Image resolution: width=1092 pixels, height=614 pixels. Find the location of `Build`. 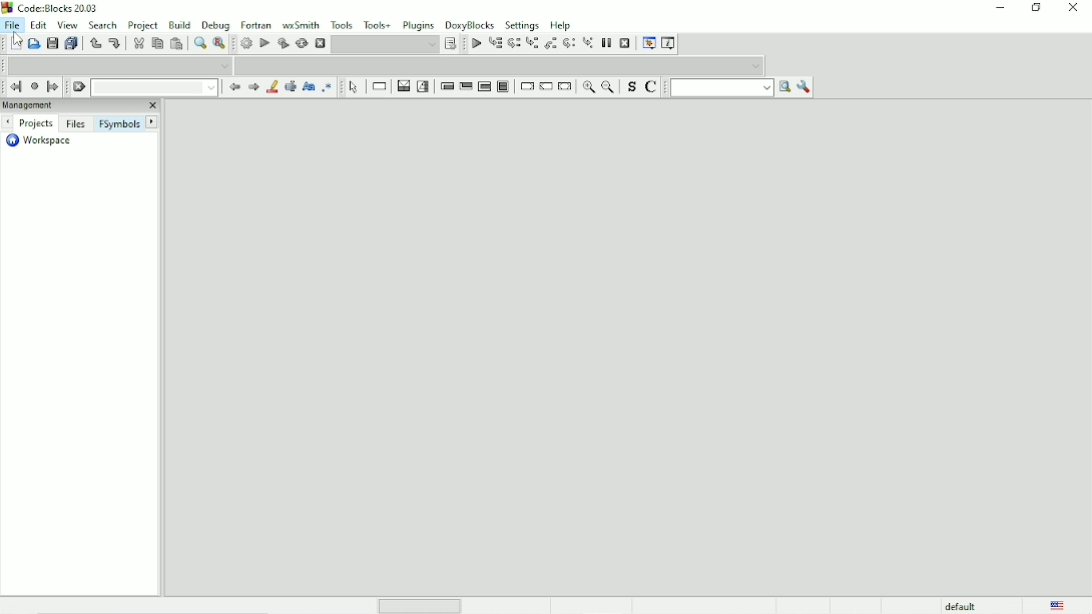

Build is located at coordinates (179, 25).